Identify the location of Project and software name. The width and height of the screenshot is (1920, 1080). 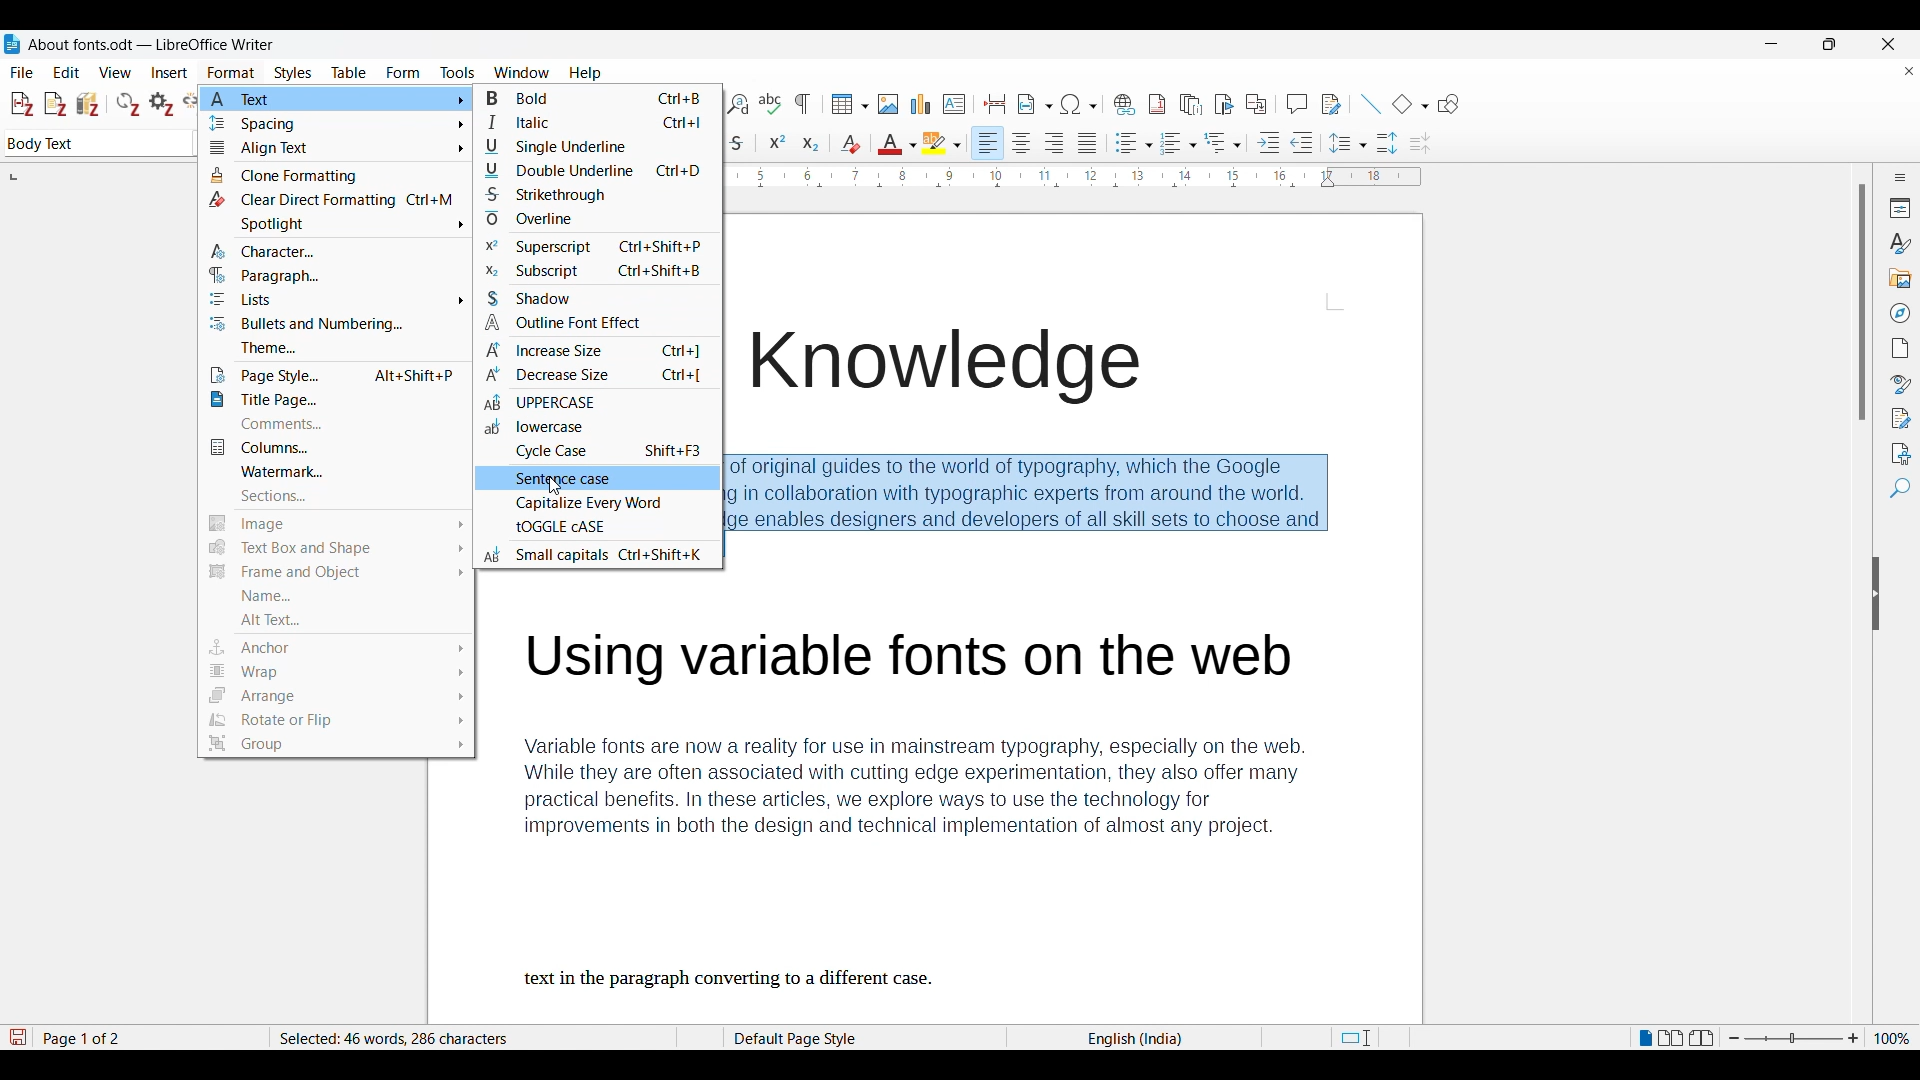
(152, 45).